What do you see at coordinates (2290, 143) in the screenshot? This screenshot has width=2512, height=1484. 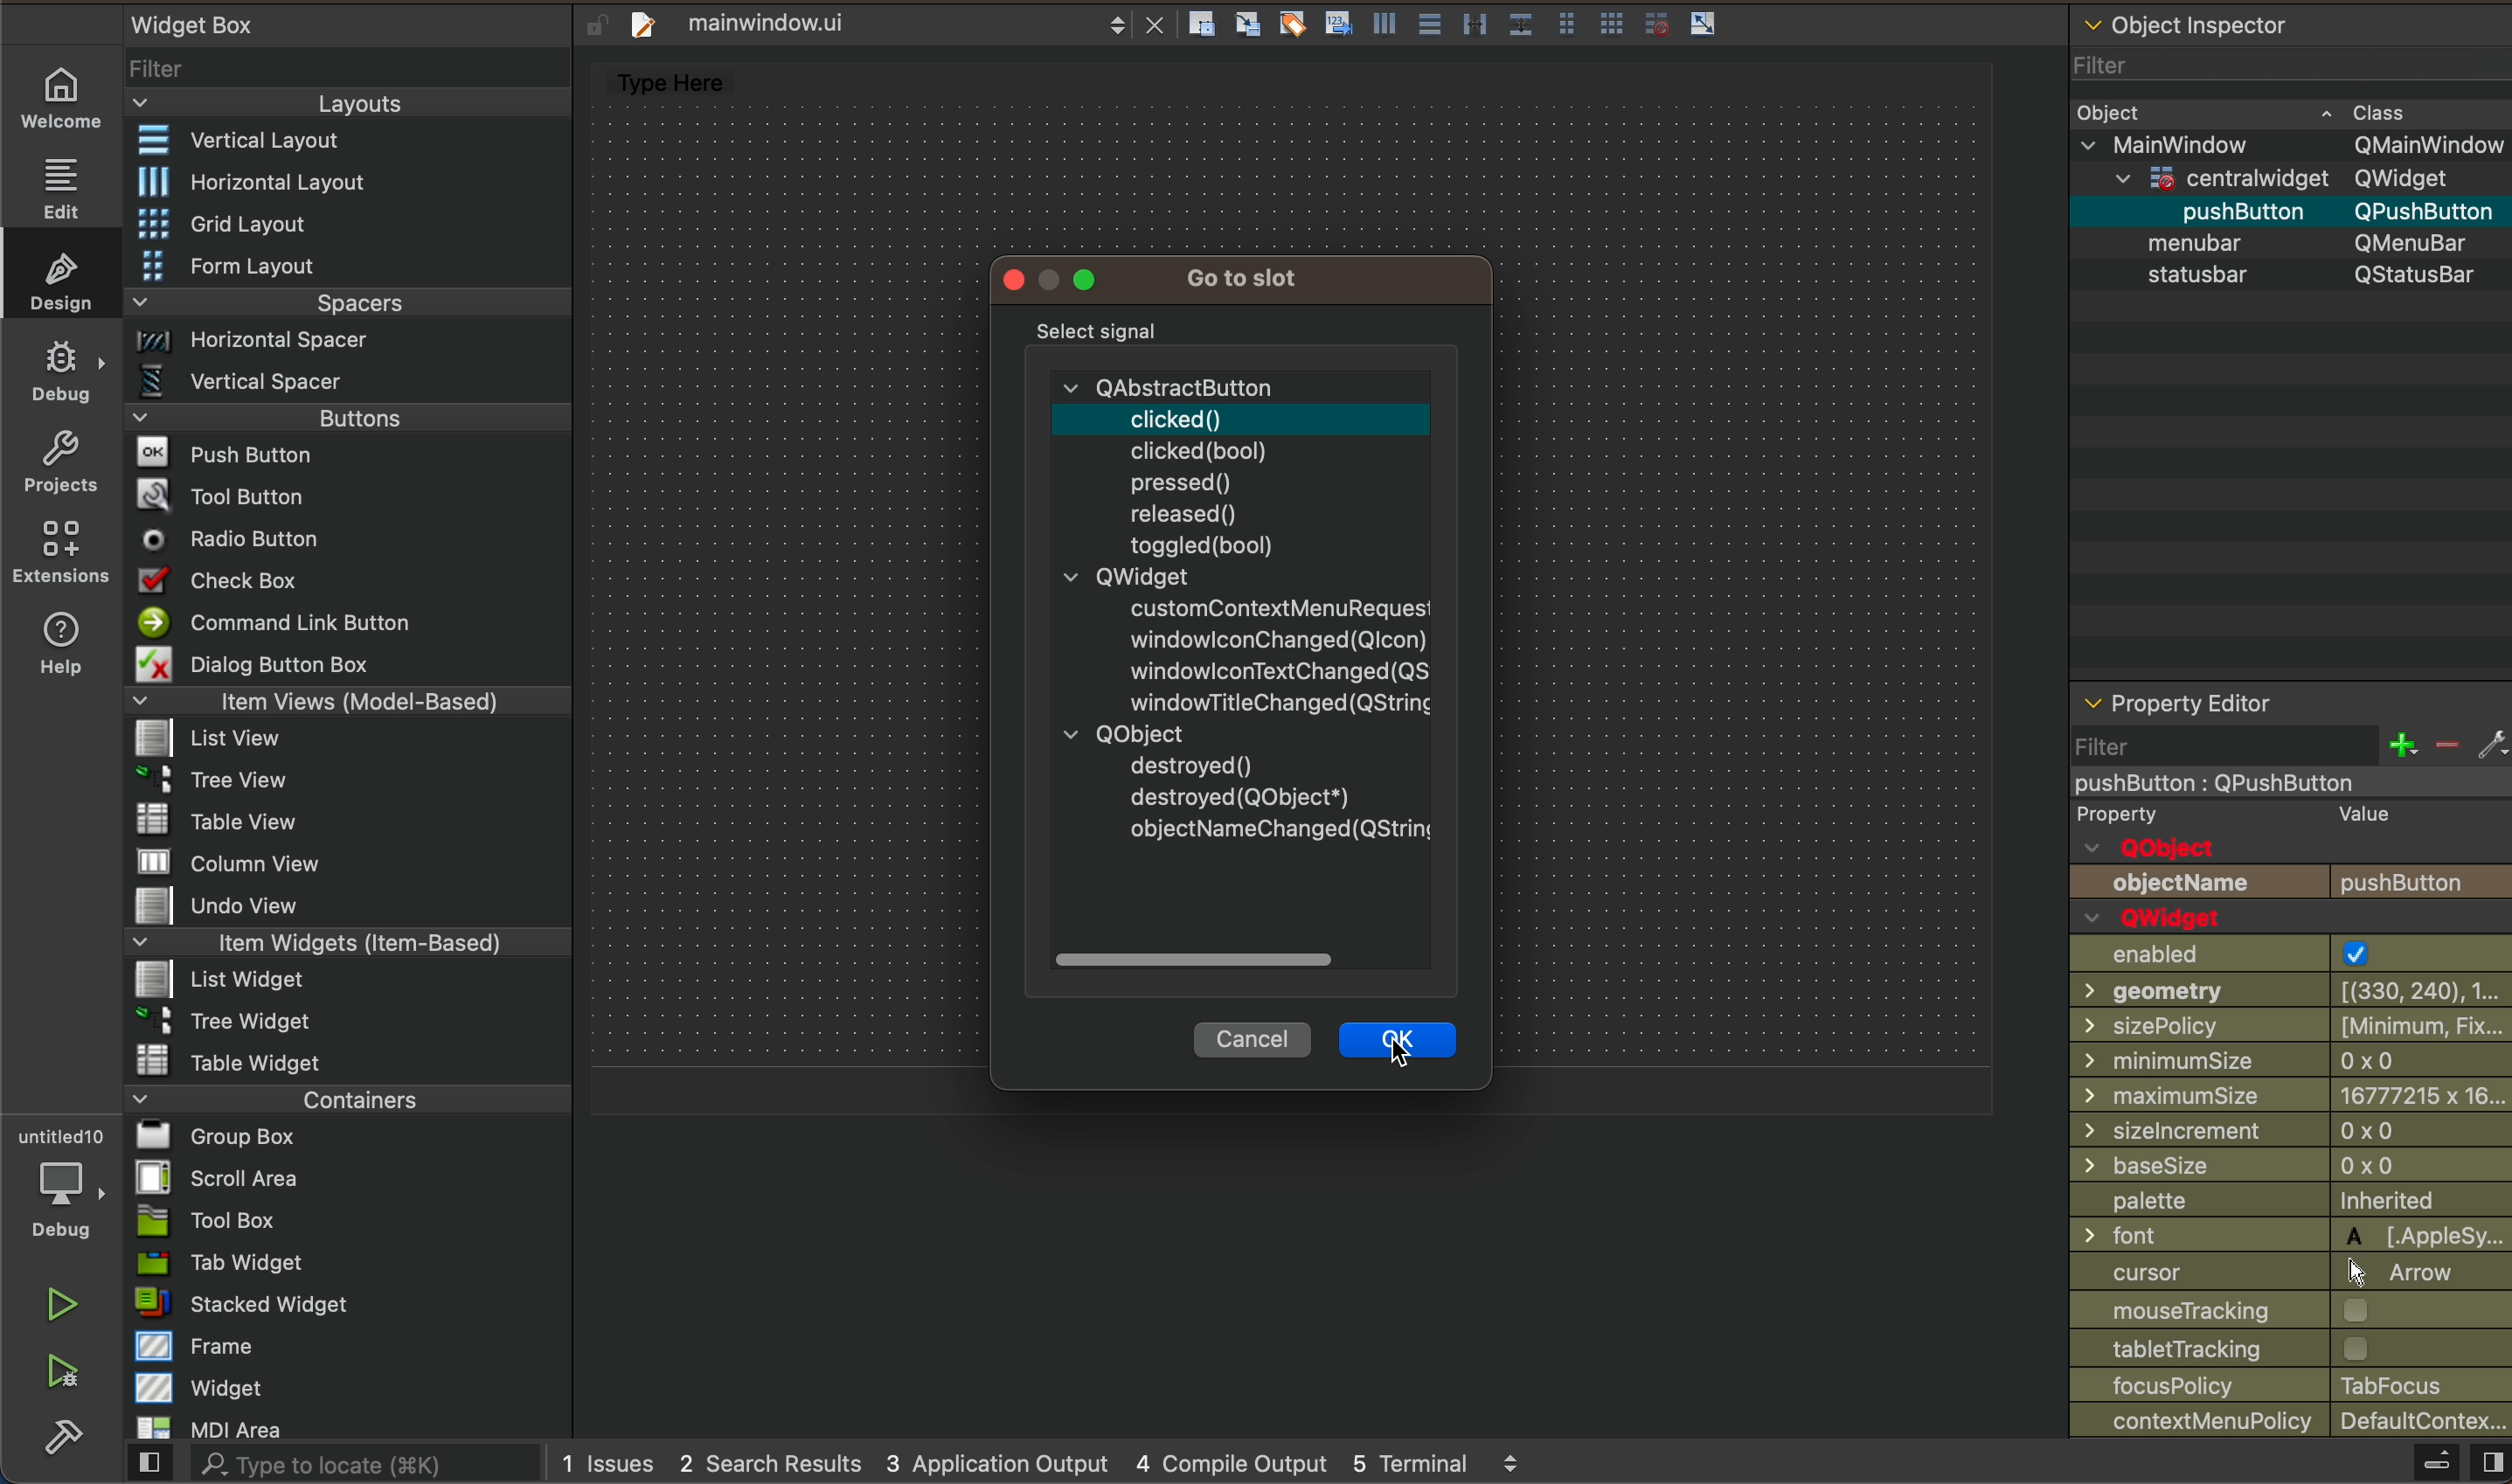 I see `mainWindow` at bounding box center [2290, 143].